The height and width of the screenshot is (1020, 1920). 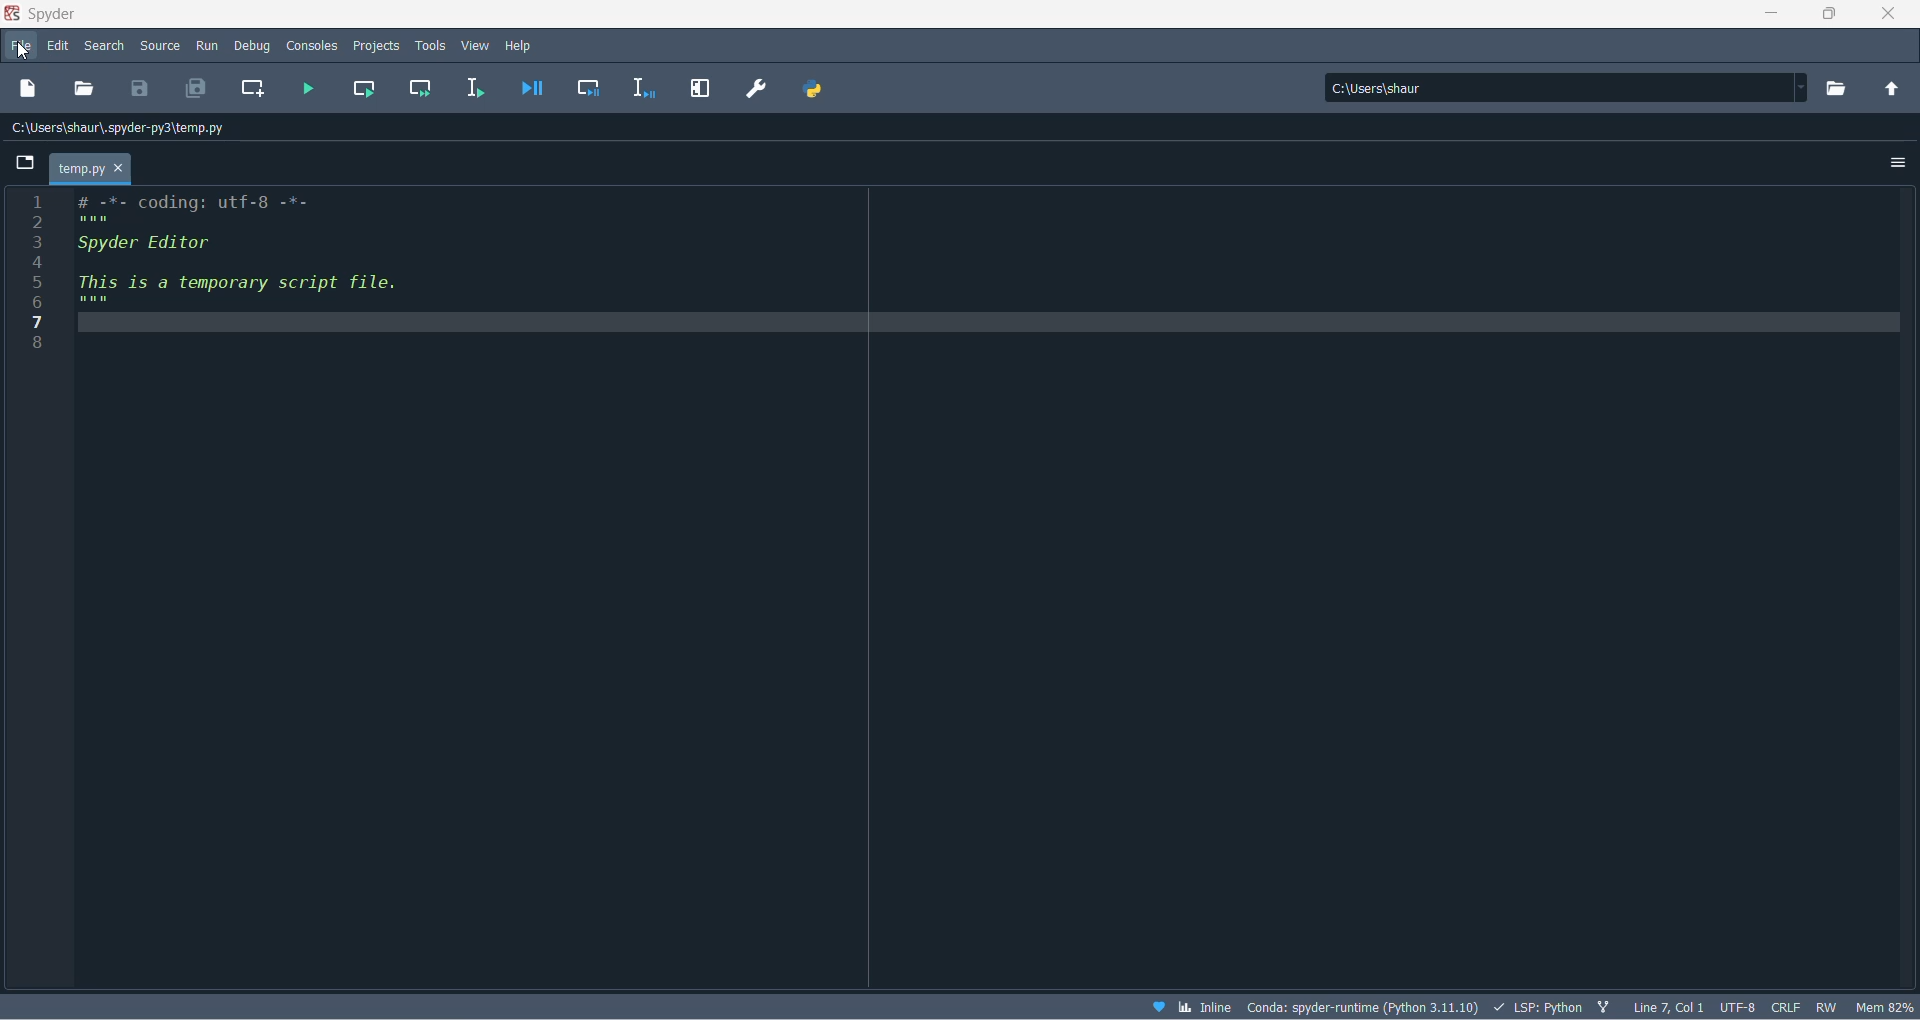 I want to click on close, so click(x=1892, y=15).